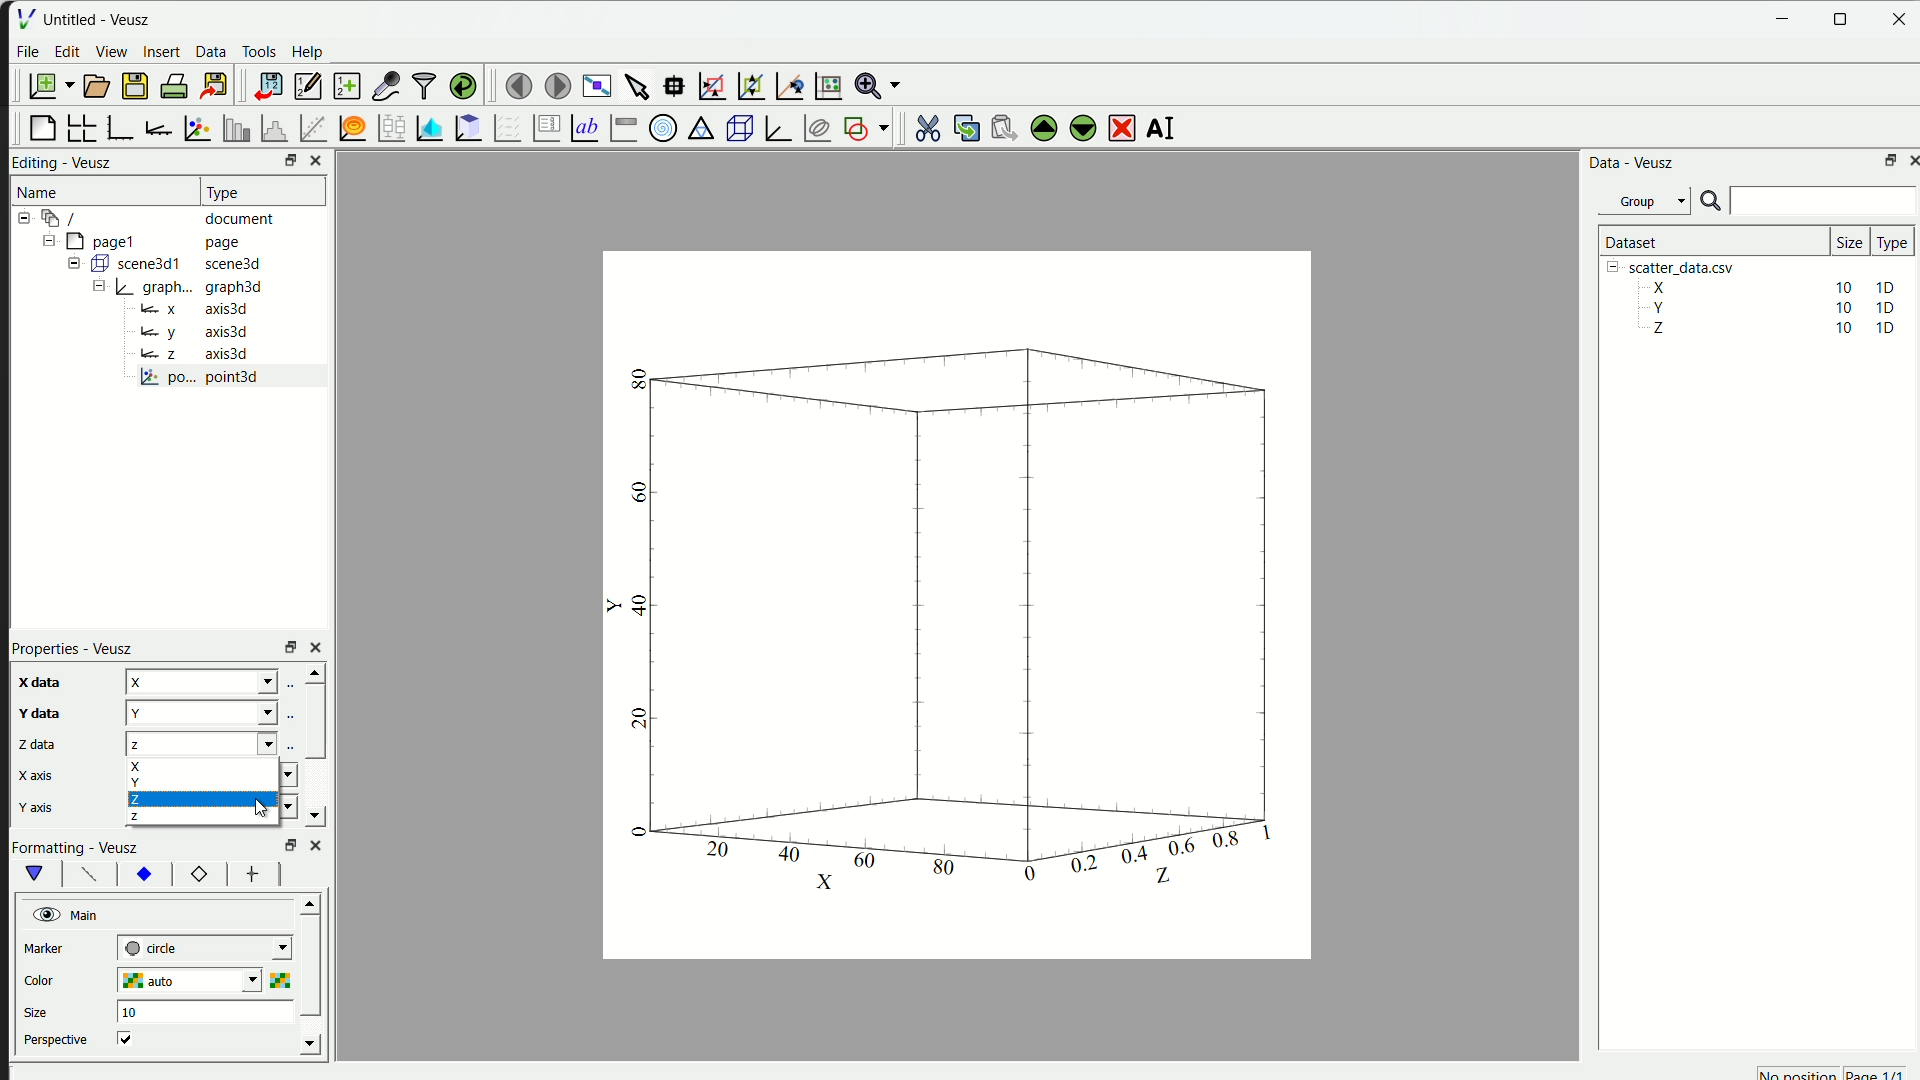 The height and width of the screenshot is (1080, 1920). Describe the element at coordinates (41, 710) in the screenshot. I see `y data` at that location.